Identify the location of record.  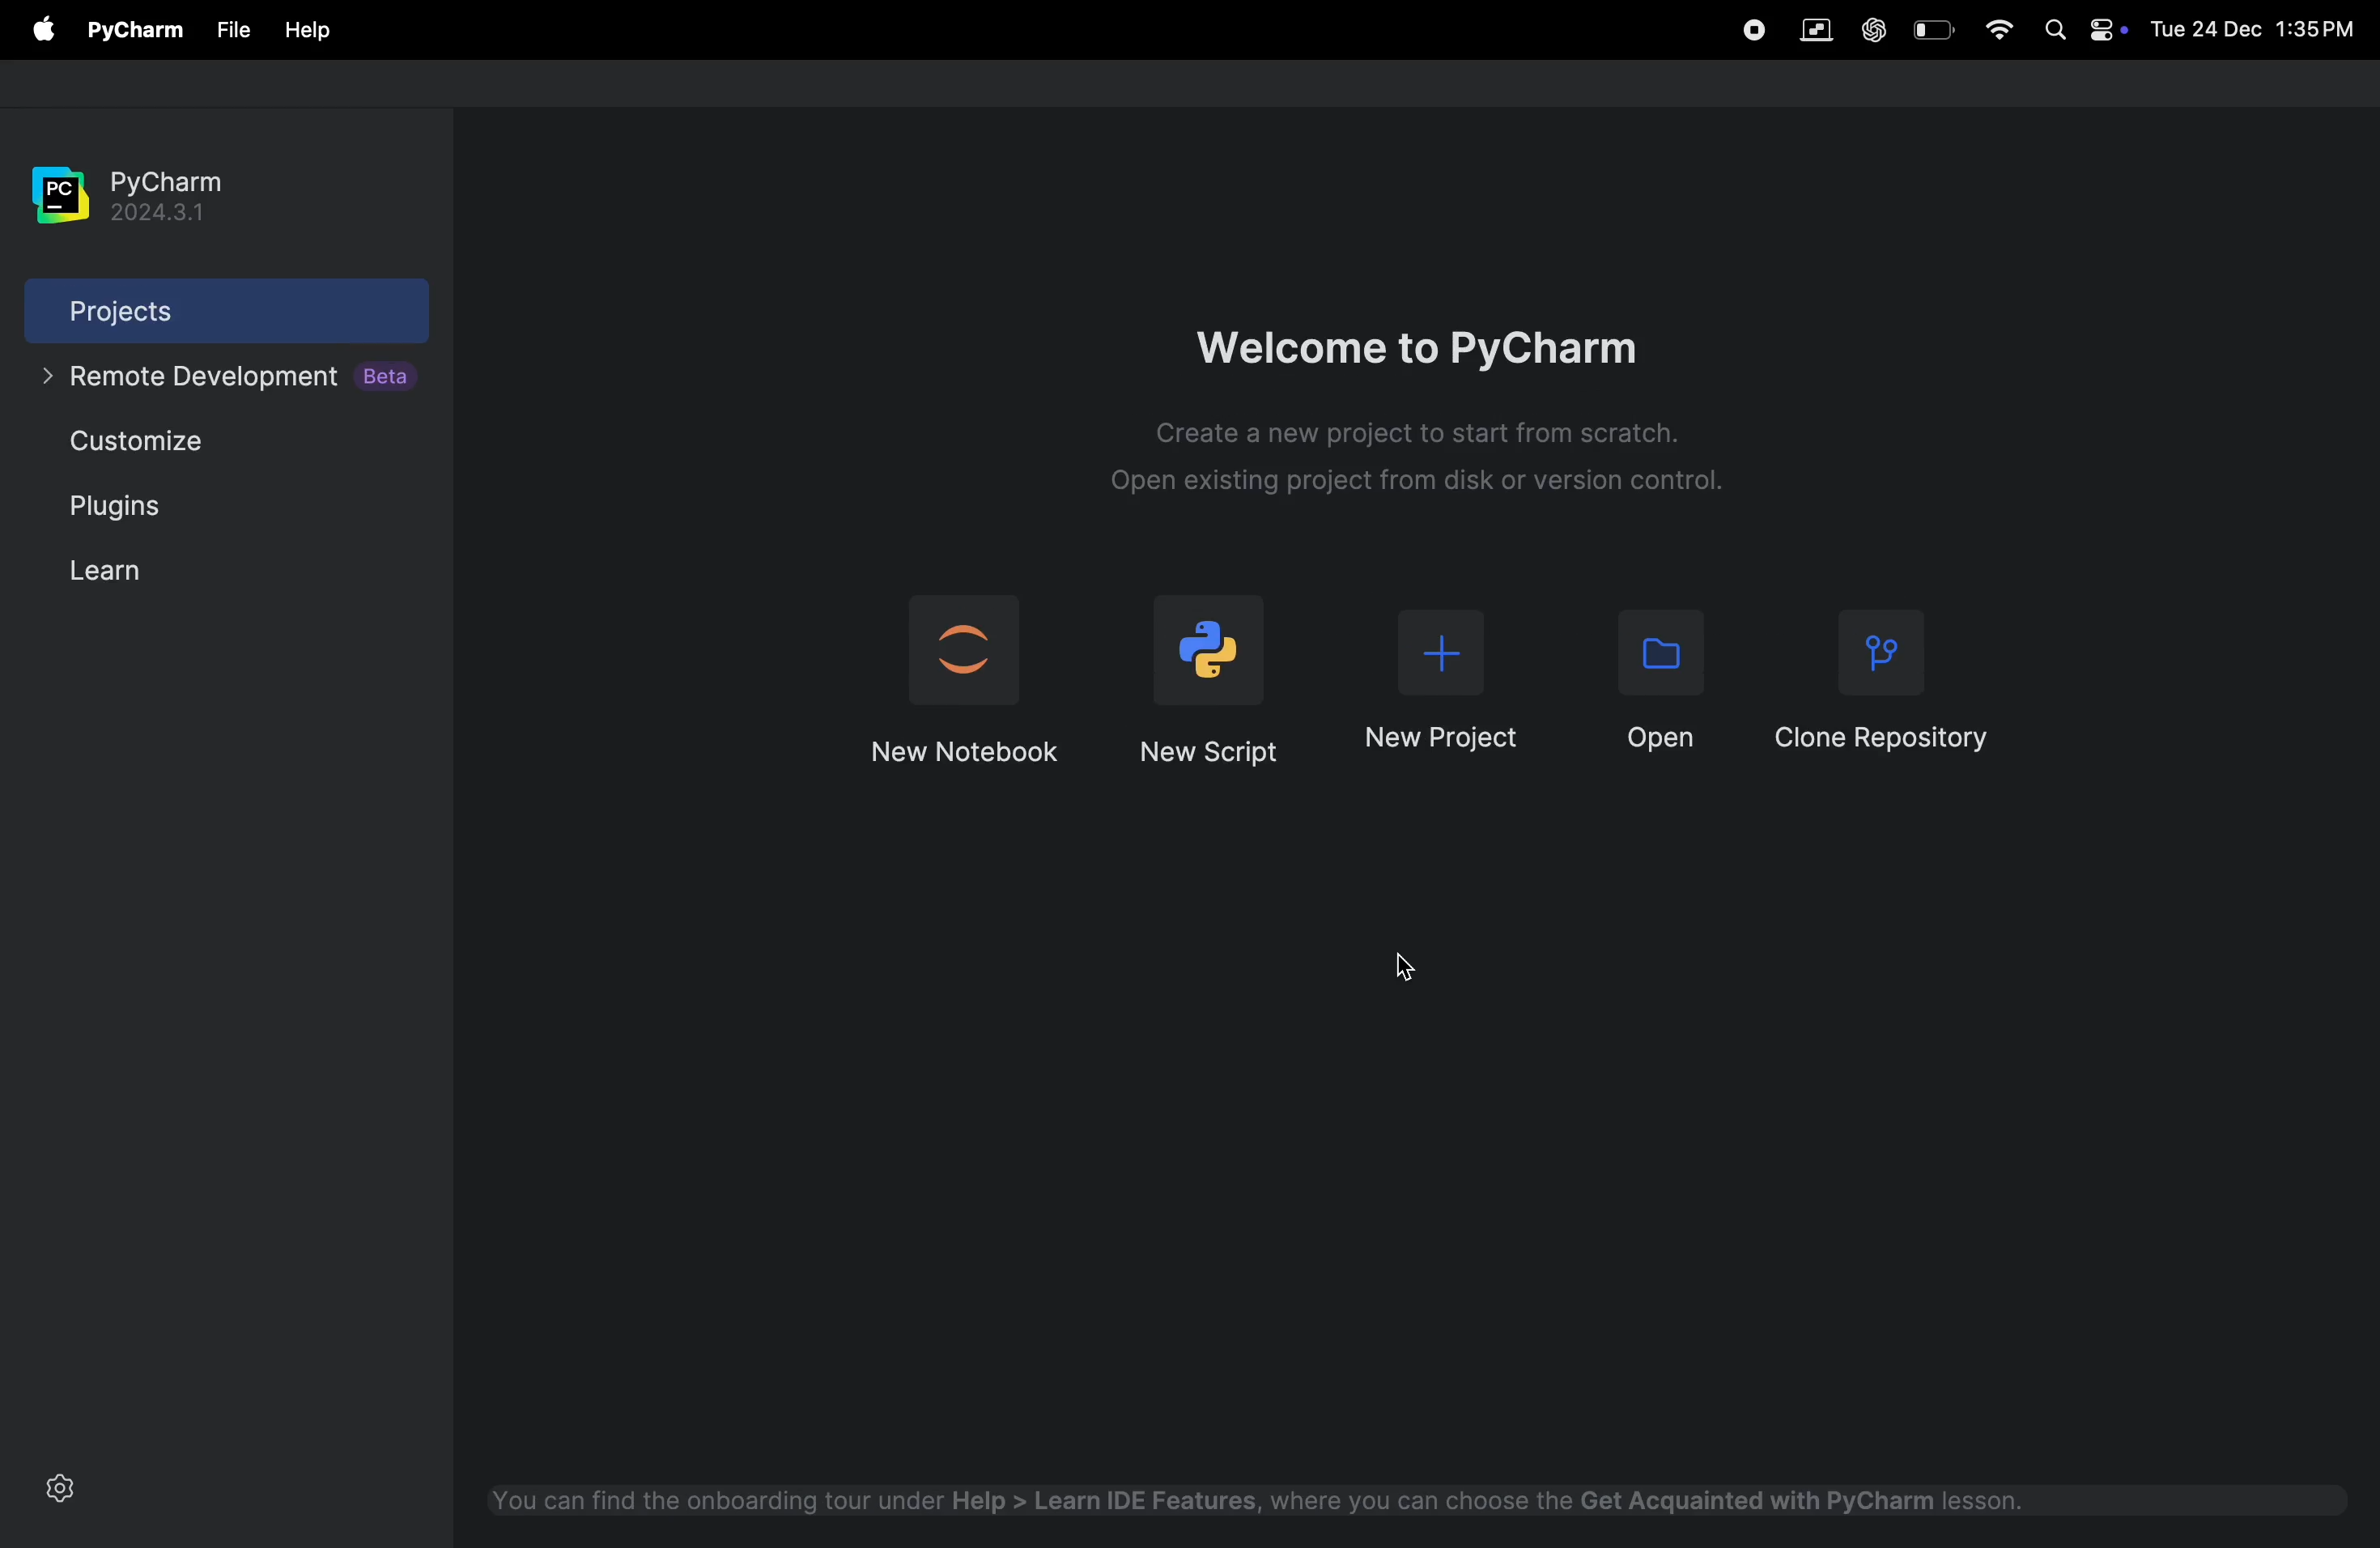
(1753, 29).